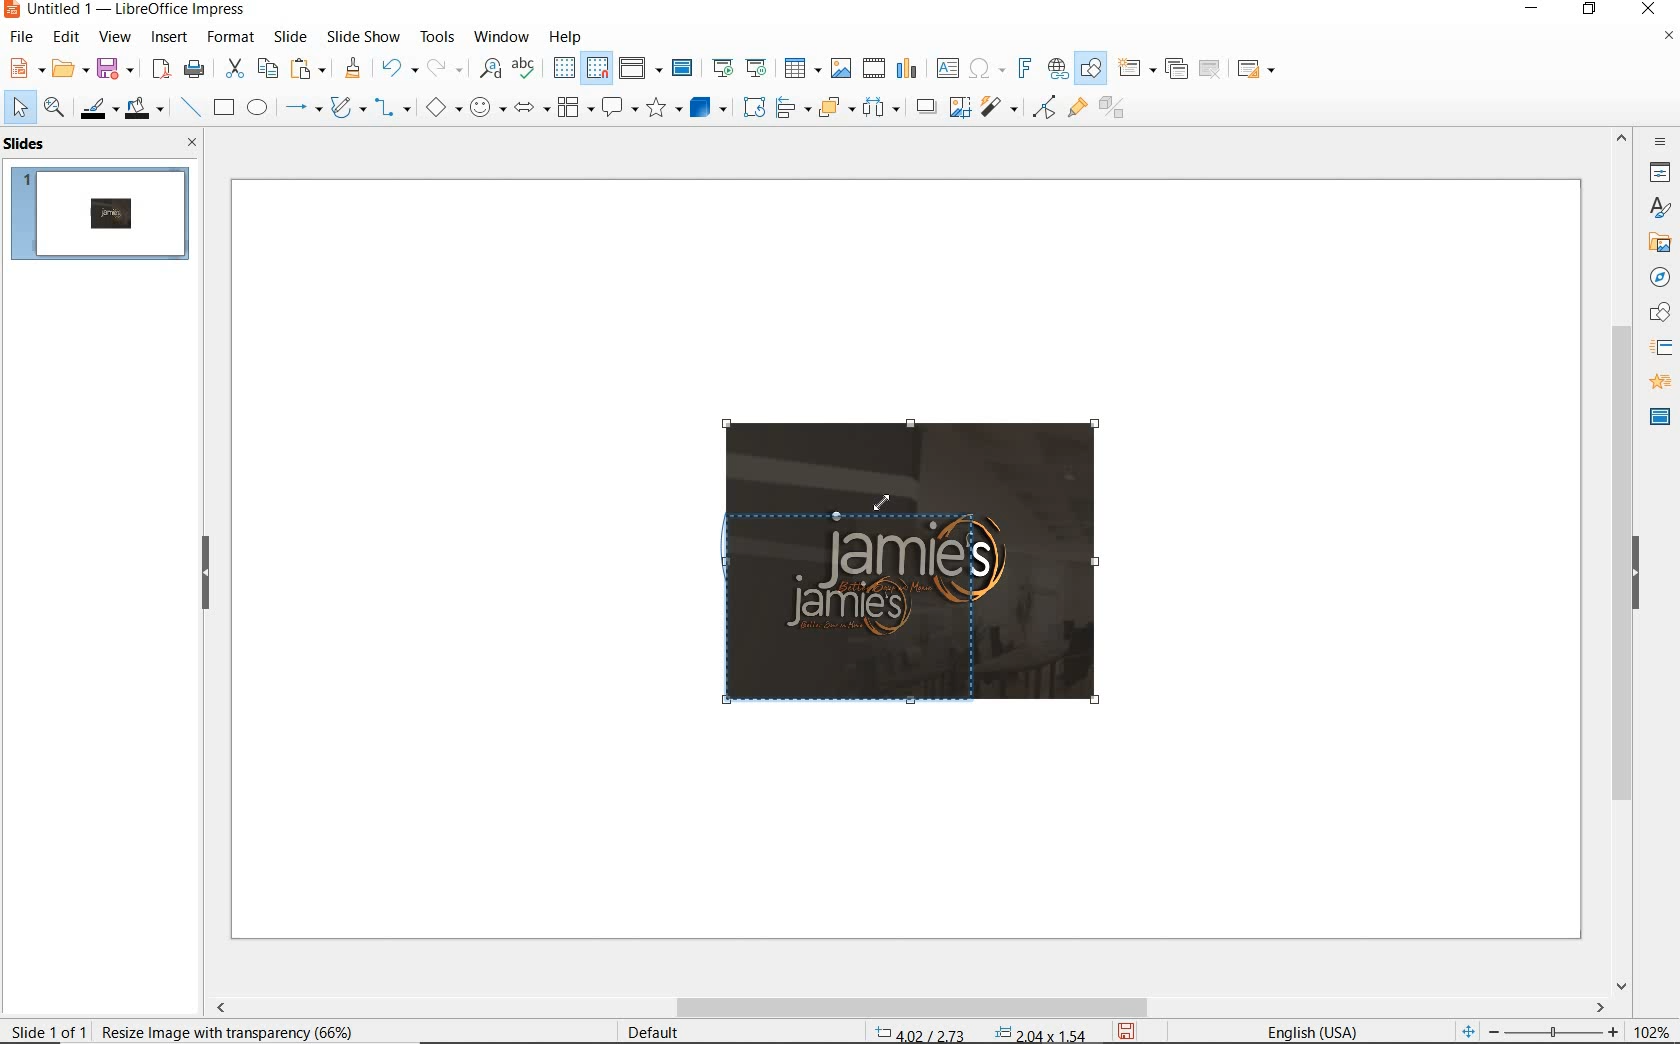  What do you see at coordinates (1658, 142) in the screenshot?
I see `sidebar settings` at bounding box center [1658, 142].